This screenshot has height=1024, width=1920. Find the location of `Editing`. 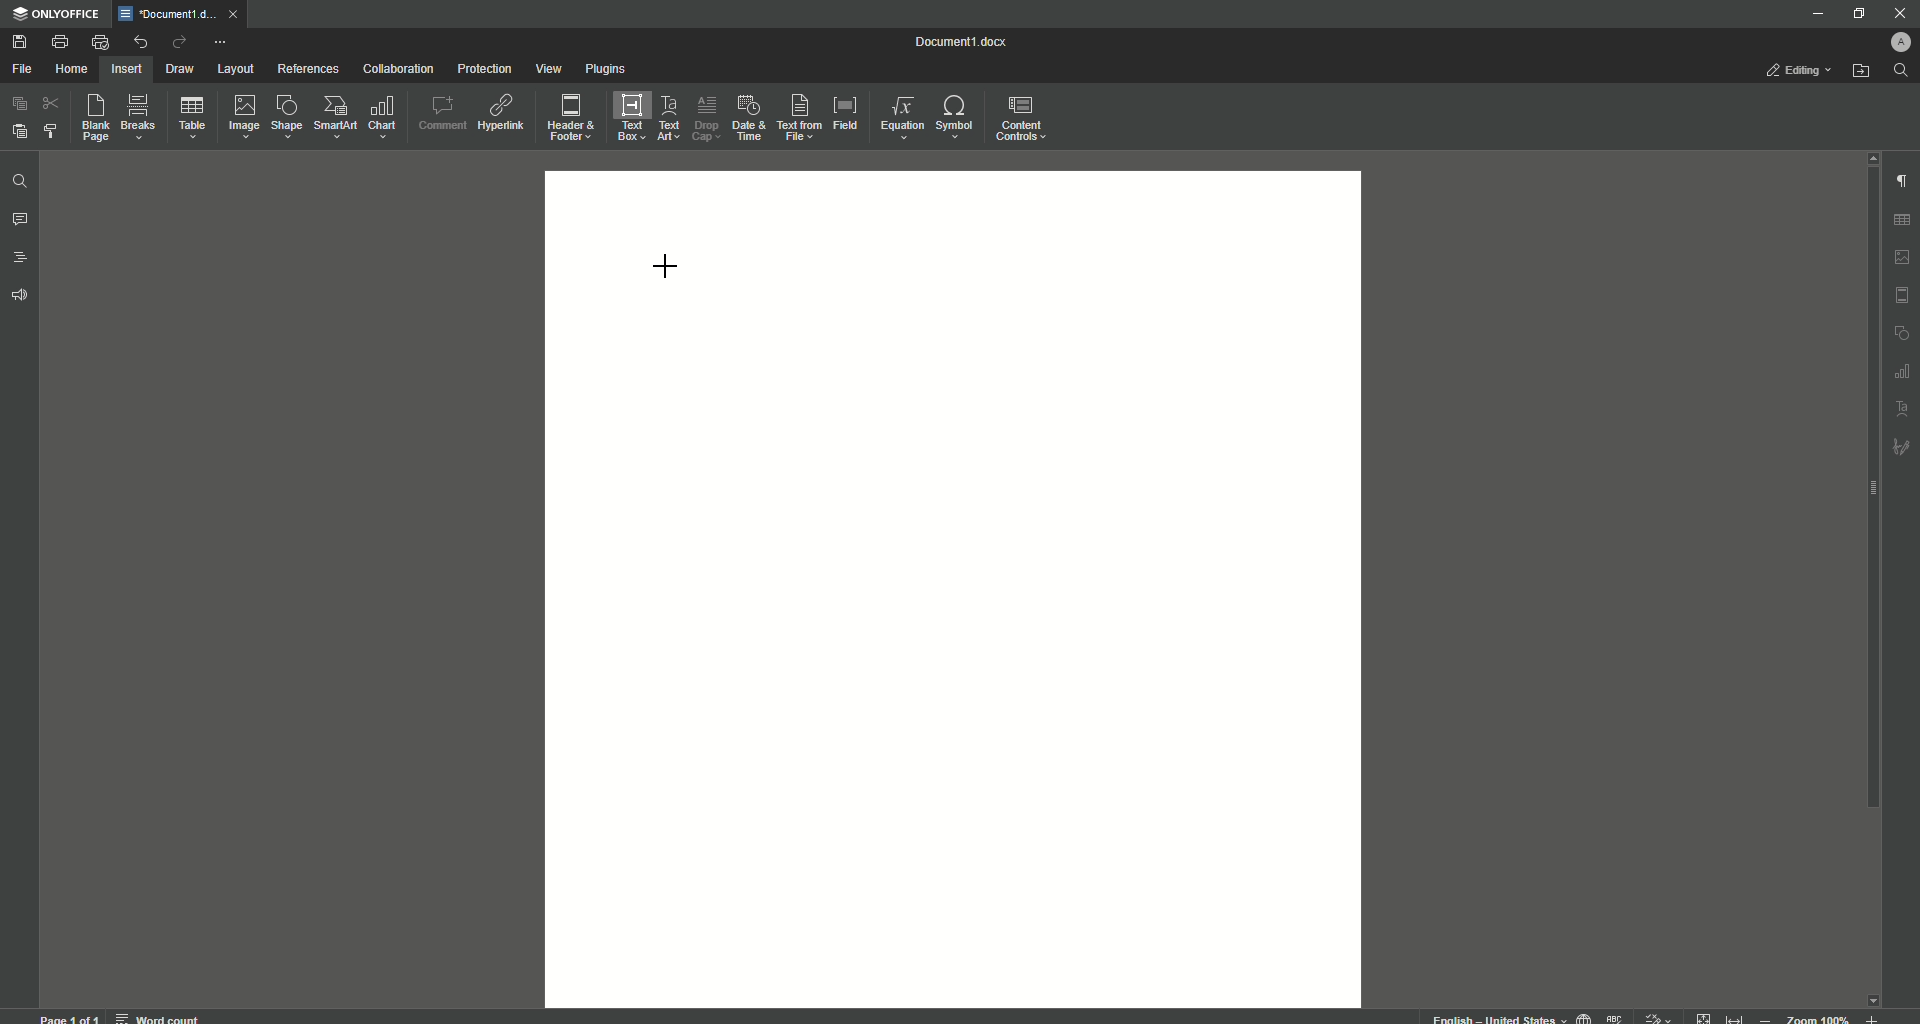

Editing is located at coordinates (1802, 70).